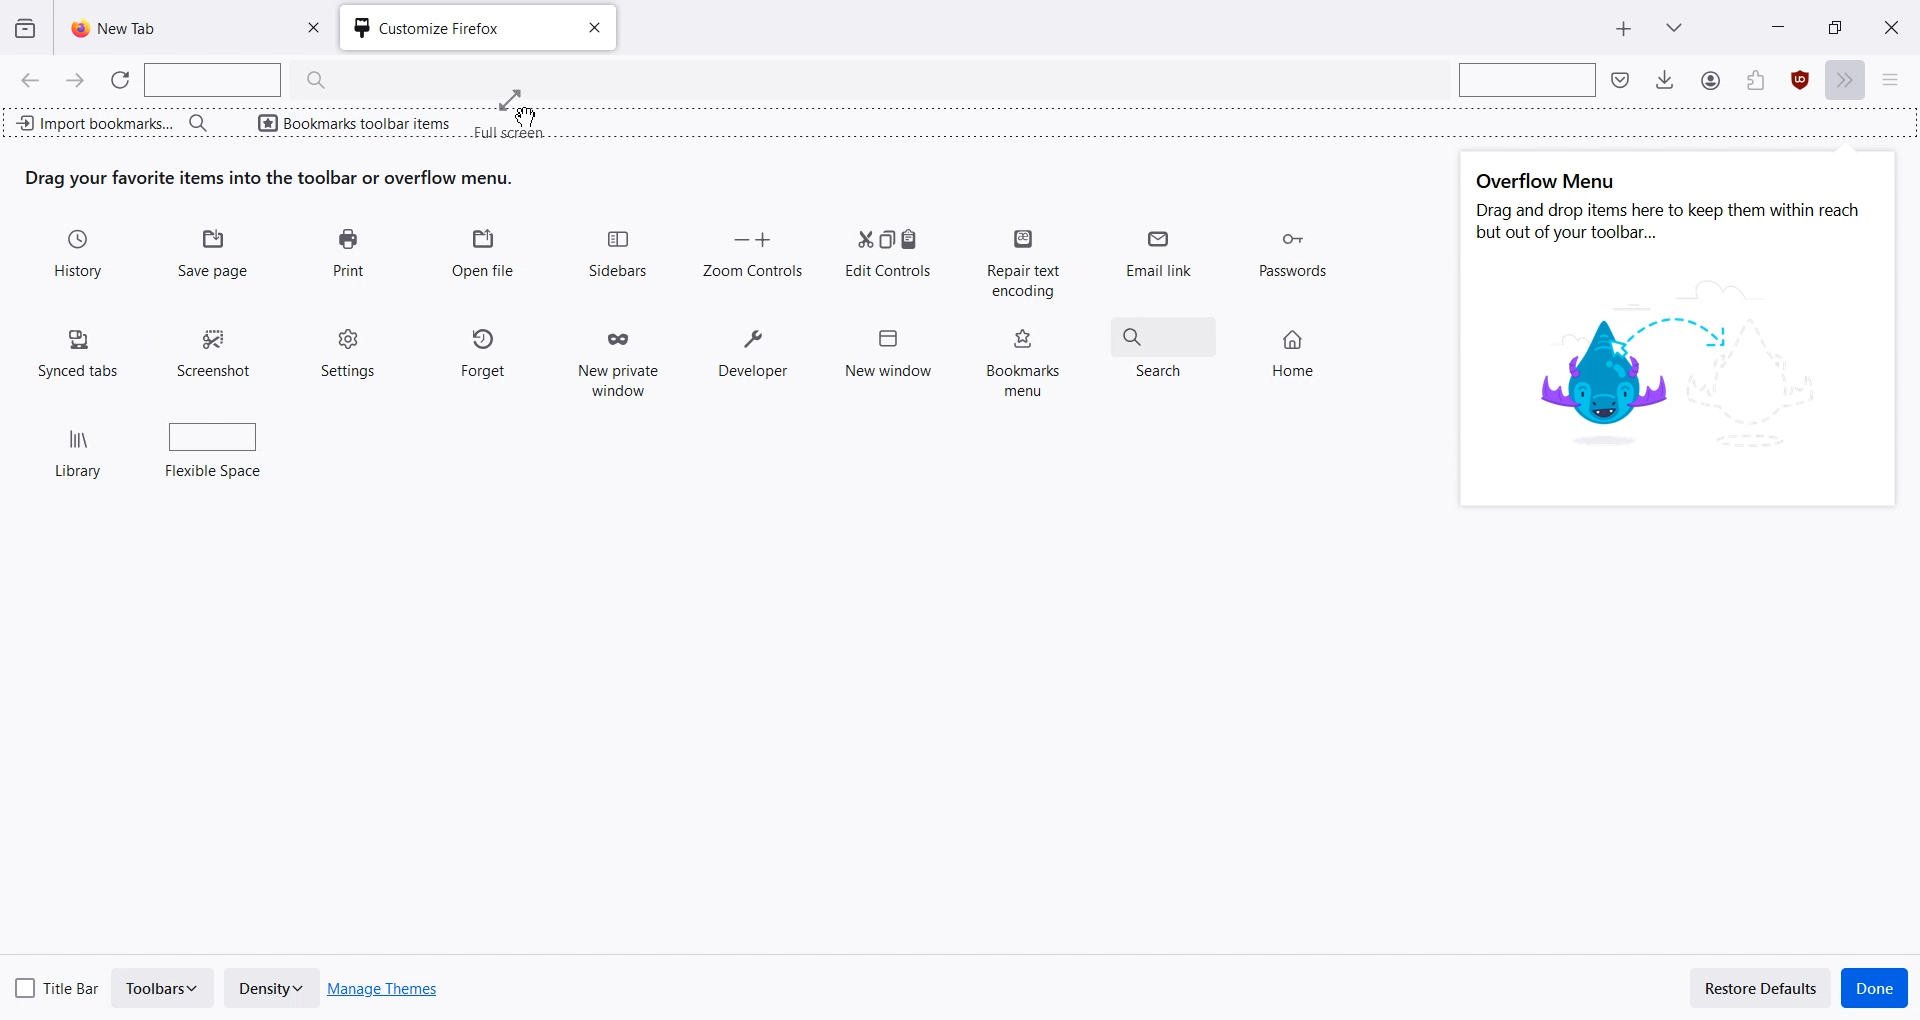 Image resolution: width=1920 pixels, height=1020 pixels. Describe the element at coordinates (384, 989) in the screenshot. I see `Manage Themes` at that location.